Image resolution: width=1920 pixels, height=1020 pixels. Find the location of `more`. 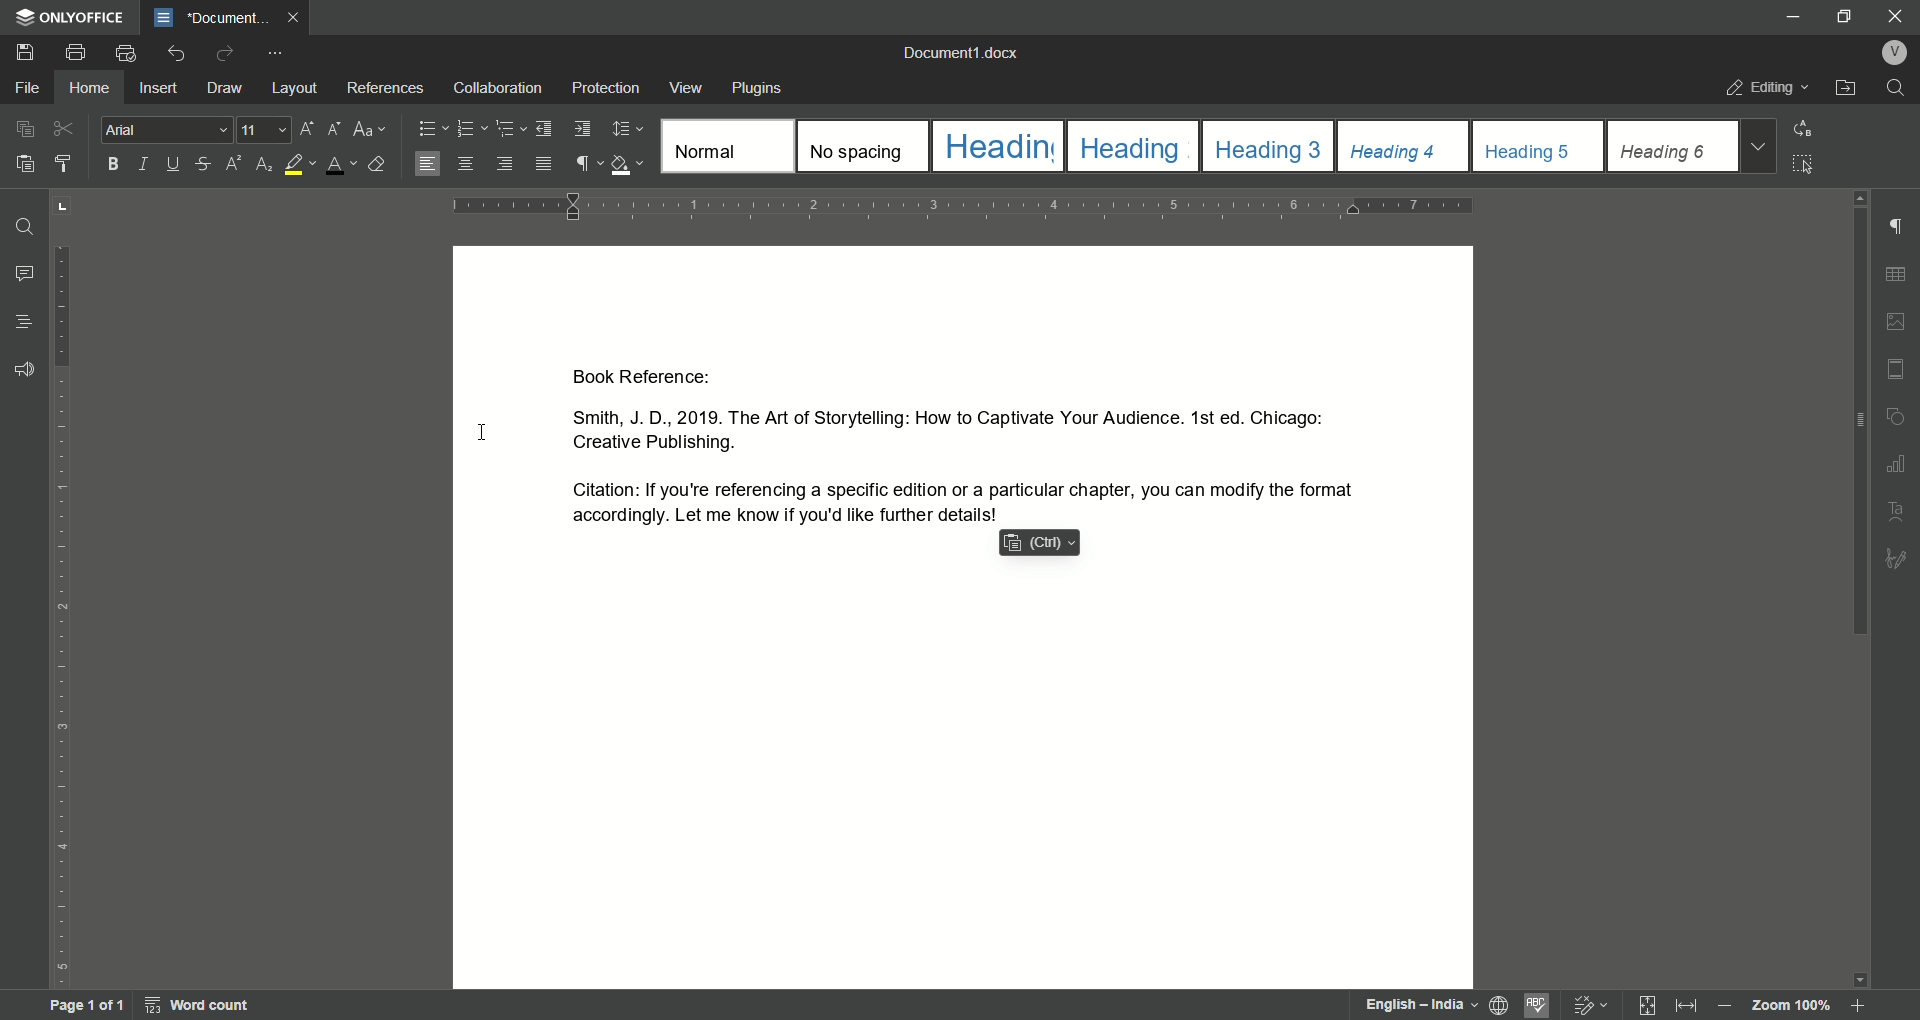

more is located at coordinates (276, 54).